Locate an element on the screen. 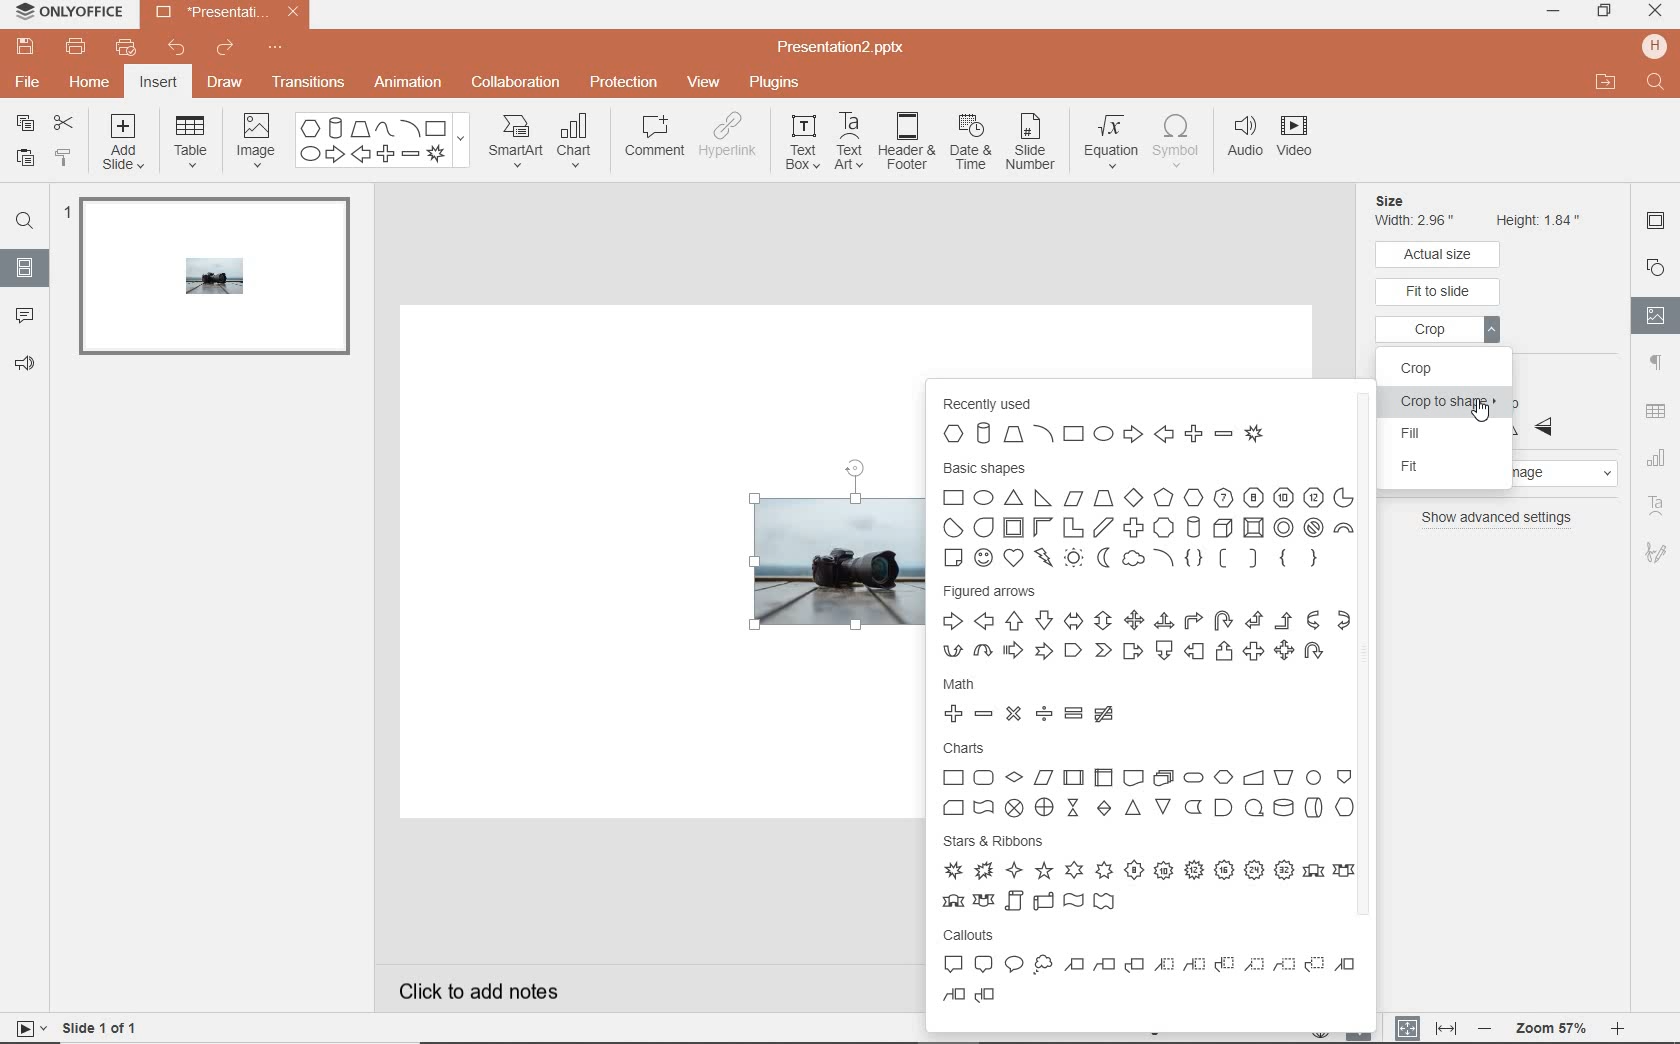 This screenshot has height=1044, width=1680. insert is located at coordinates (160, 82).